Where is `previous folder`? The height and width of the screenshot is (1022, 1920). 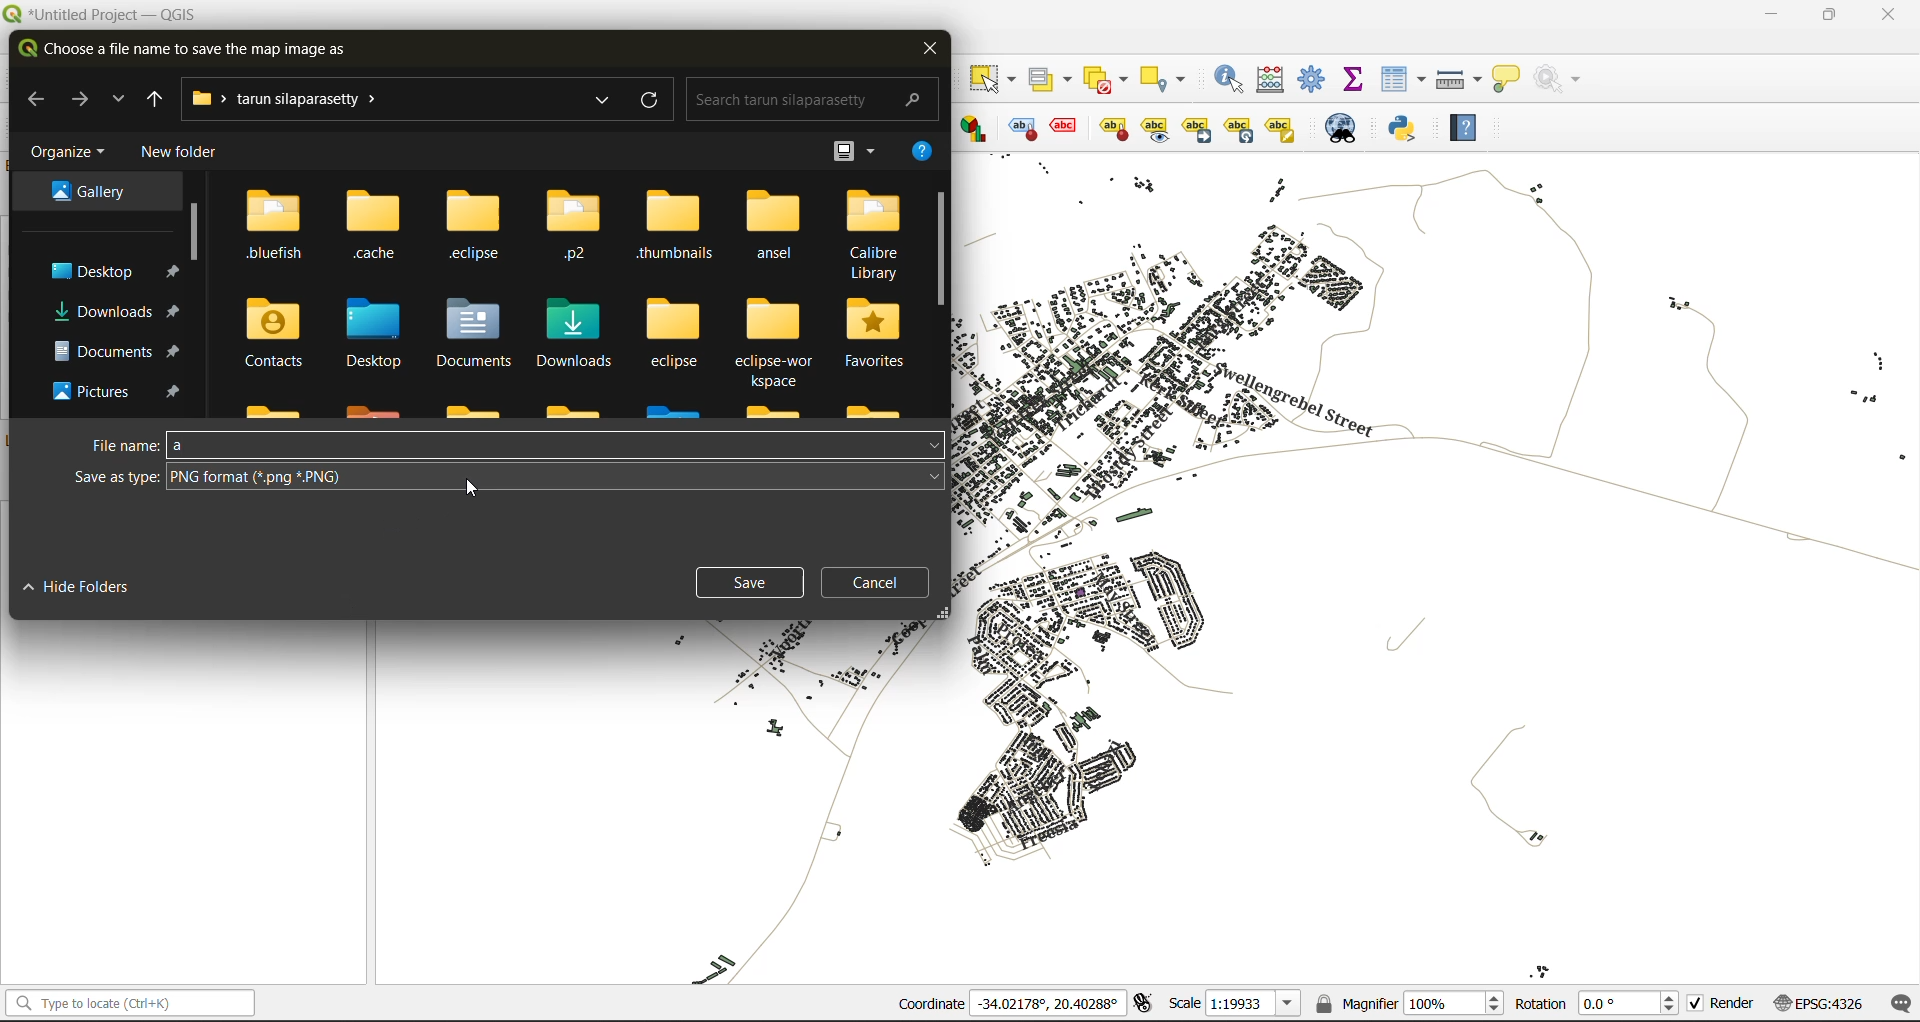 previous folder is located at coordinates (149, 99).